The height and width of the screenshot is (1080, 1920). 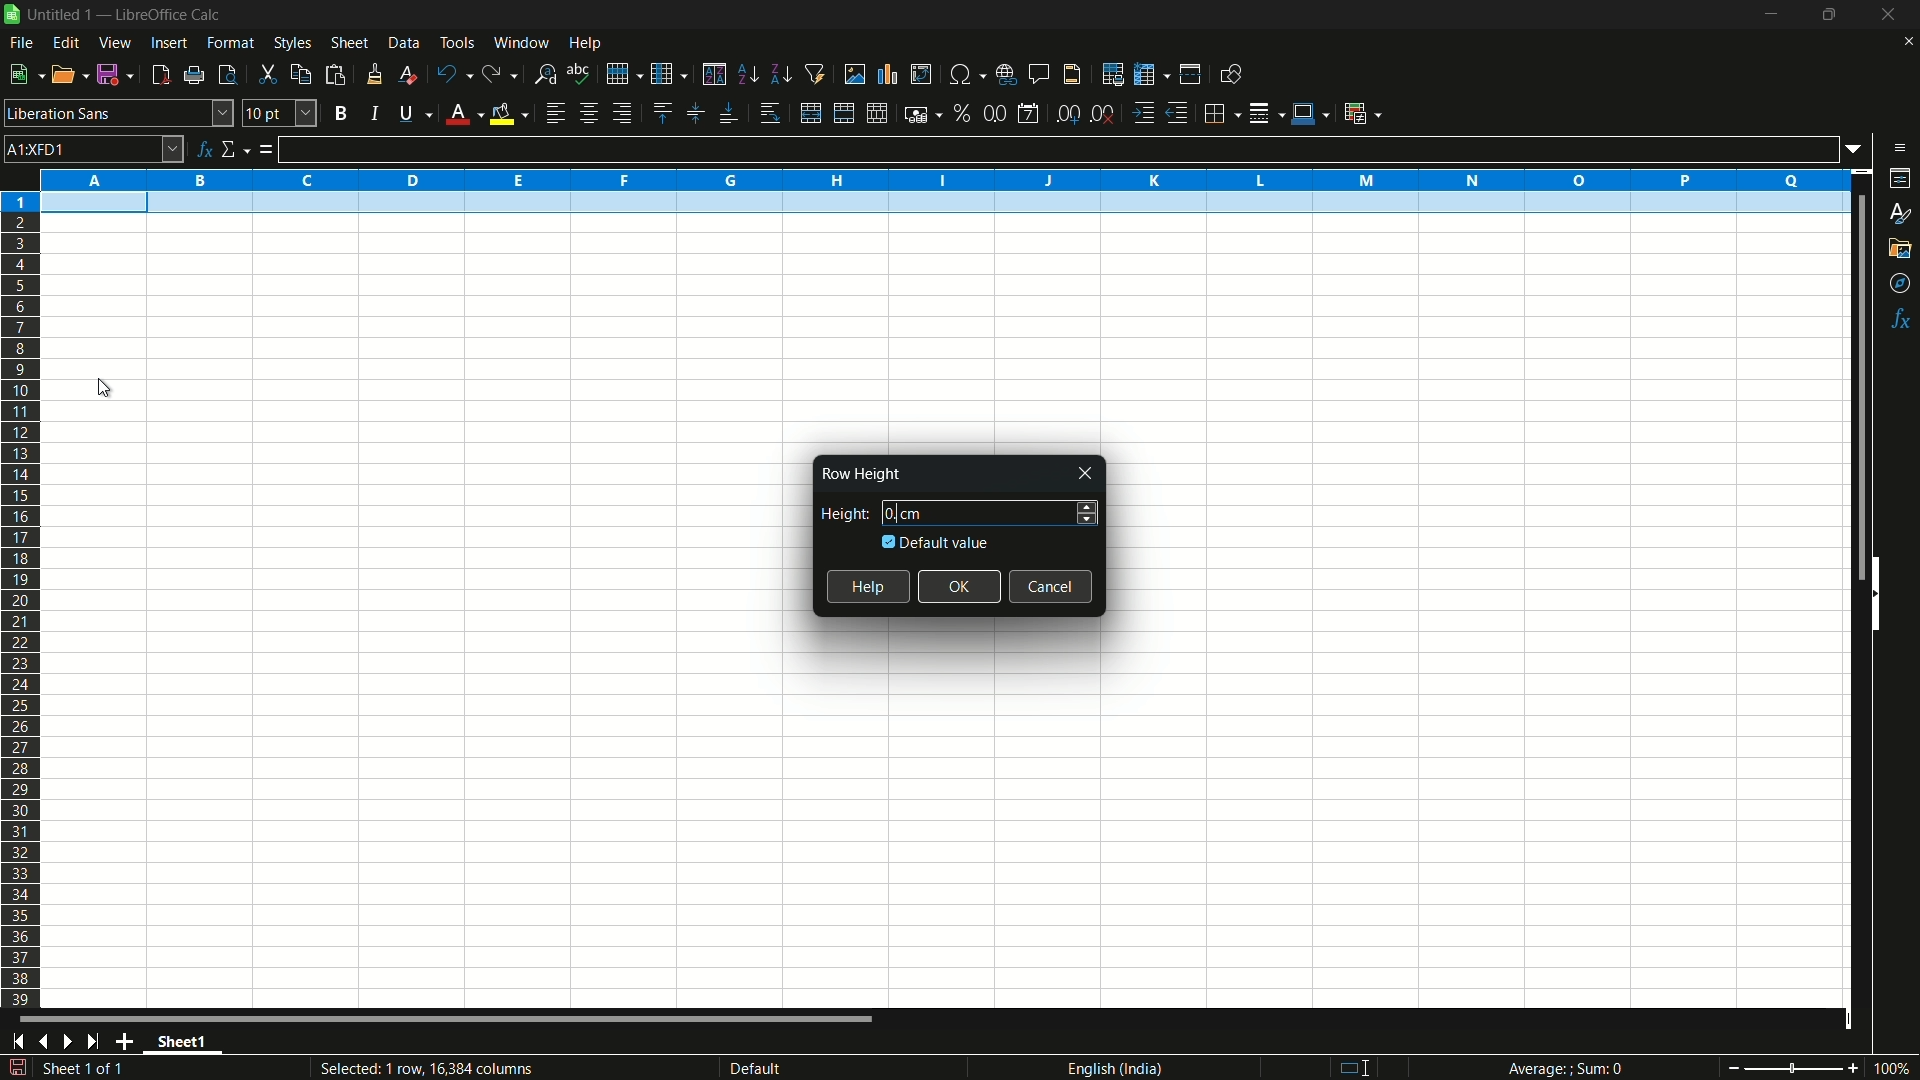 What do you see at coordinates (1009, 73) in the screenshot?
I see `insert hyperlink` at bounding box center [1009, 73].